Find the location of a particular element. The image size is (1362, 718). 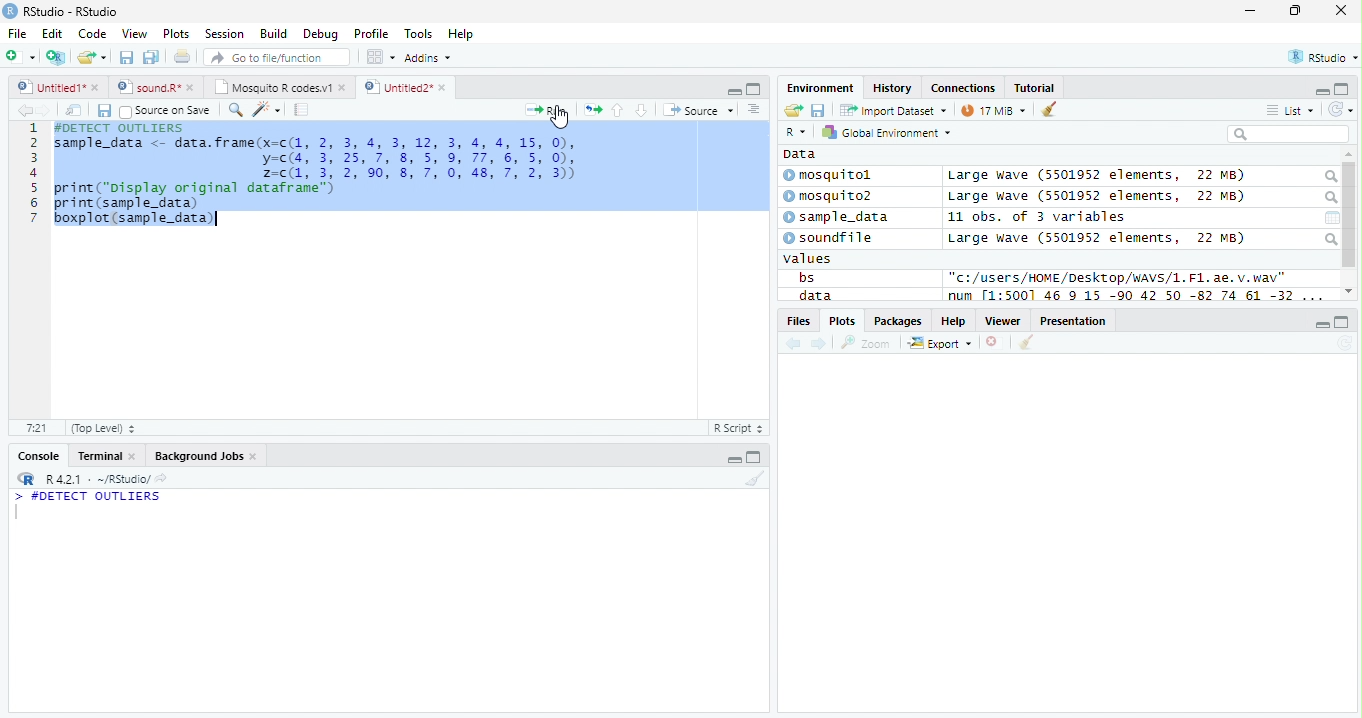

Save all the open documents is located at coordinates (151, 58).